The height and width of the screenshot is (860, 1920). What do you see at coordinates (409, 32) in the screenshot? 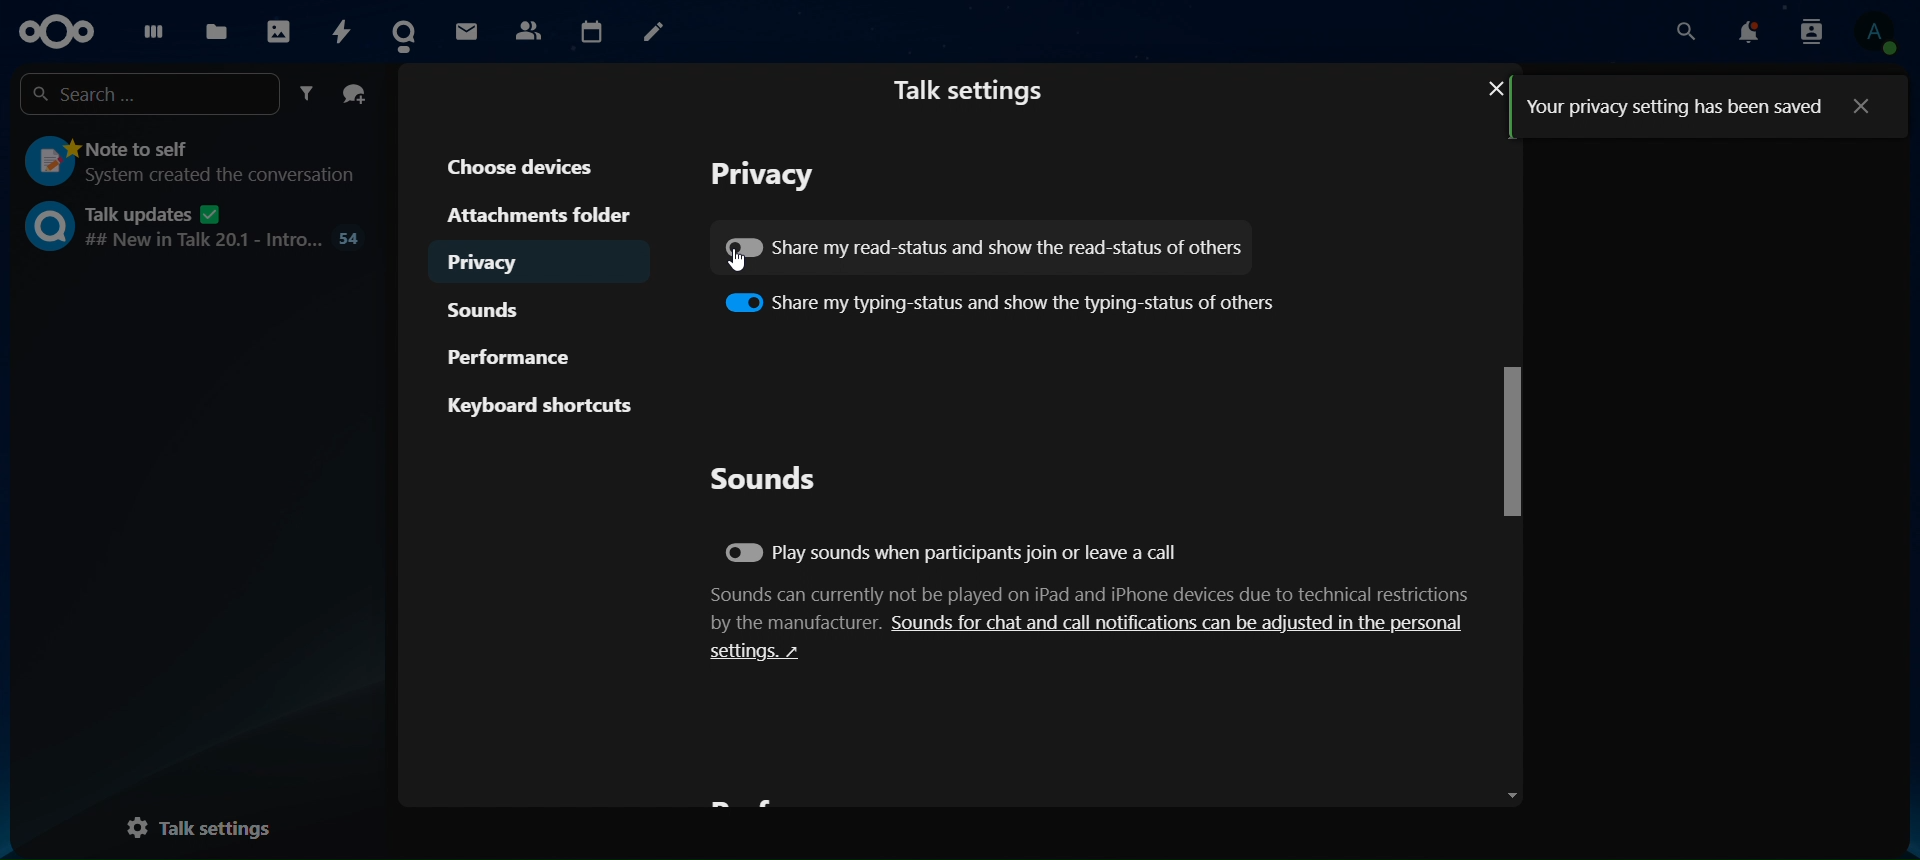
I see `contact` at bounding box center [409, 32].